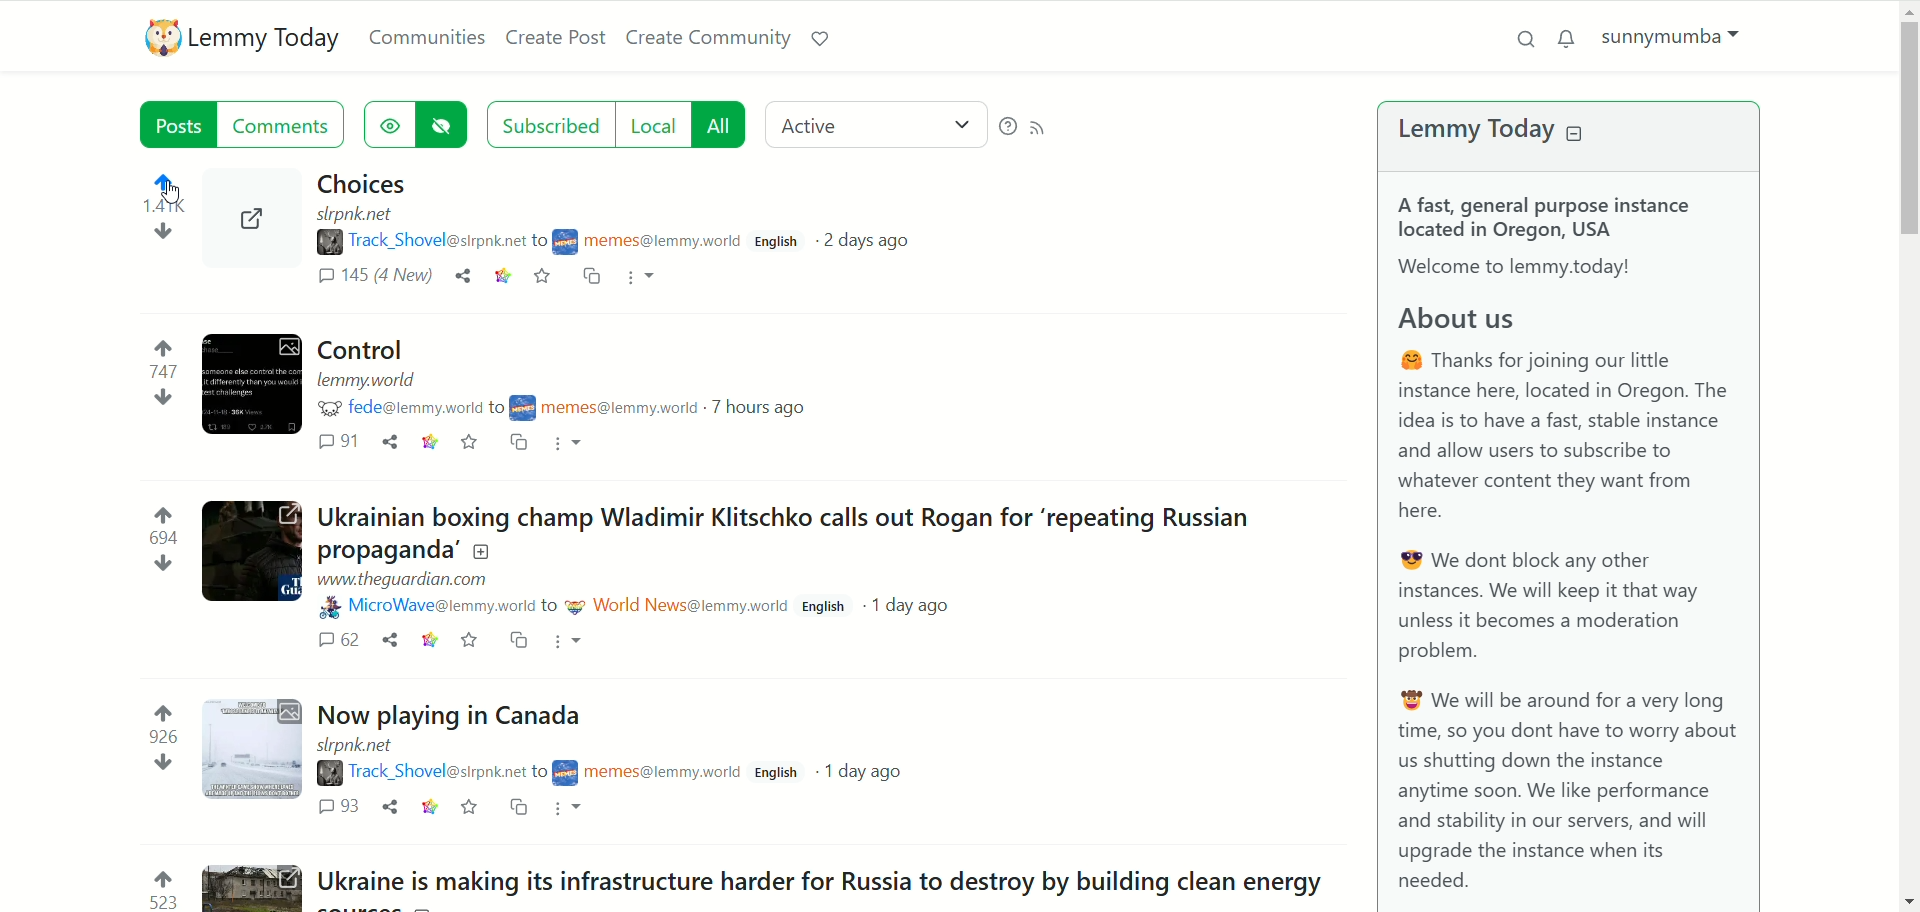 Image resolution: width=1920 pixels, height=912 pixels. I want to click on link, so click(432, 443).